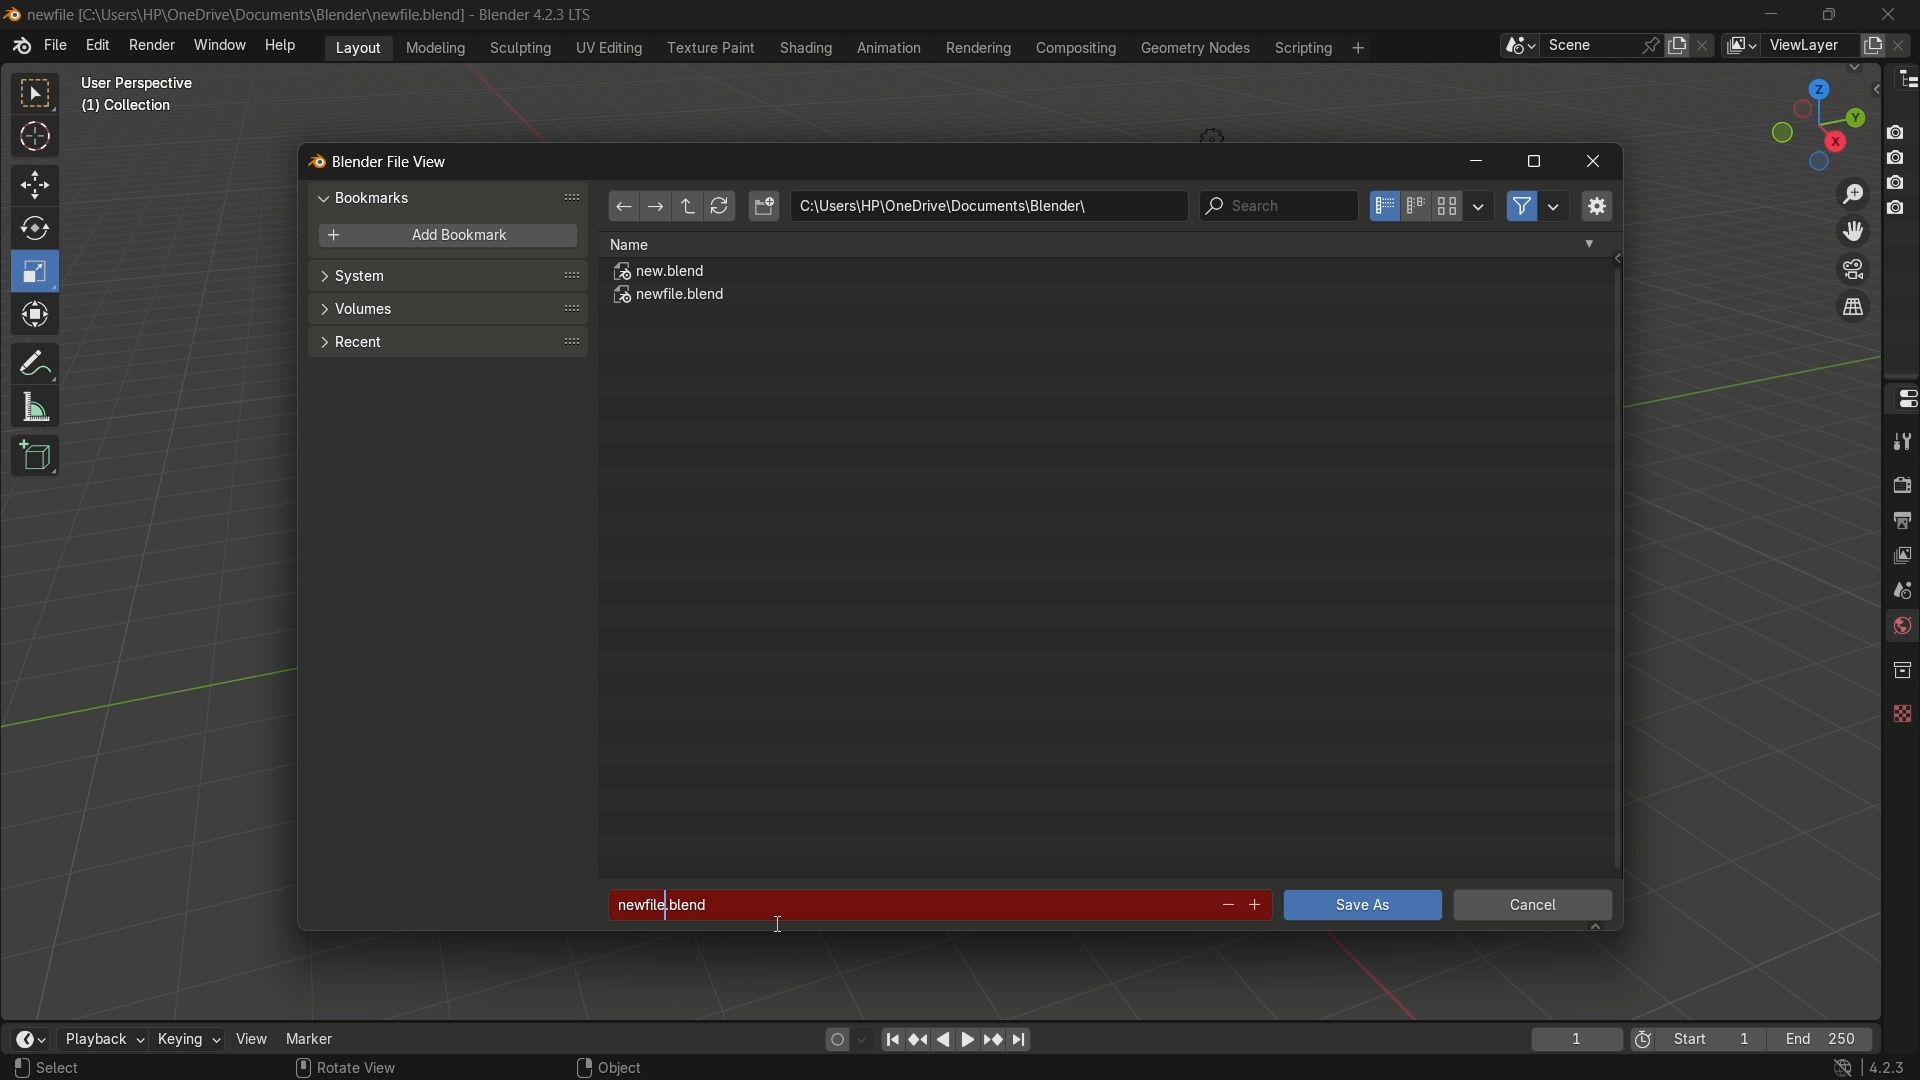 The height and width of the screenshot is (1080, 1920). Describe the element at coordinates (1698, 1039) in the screenshot. I see `first frame of the playback` at that location.